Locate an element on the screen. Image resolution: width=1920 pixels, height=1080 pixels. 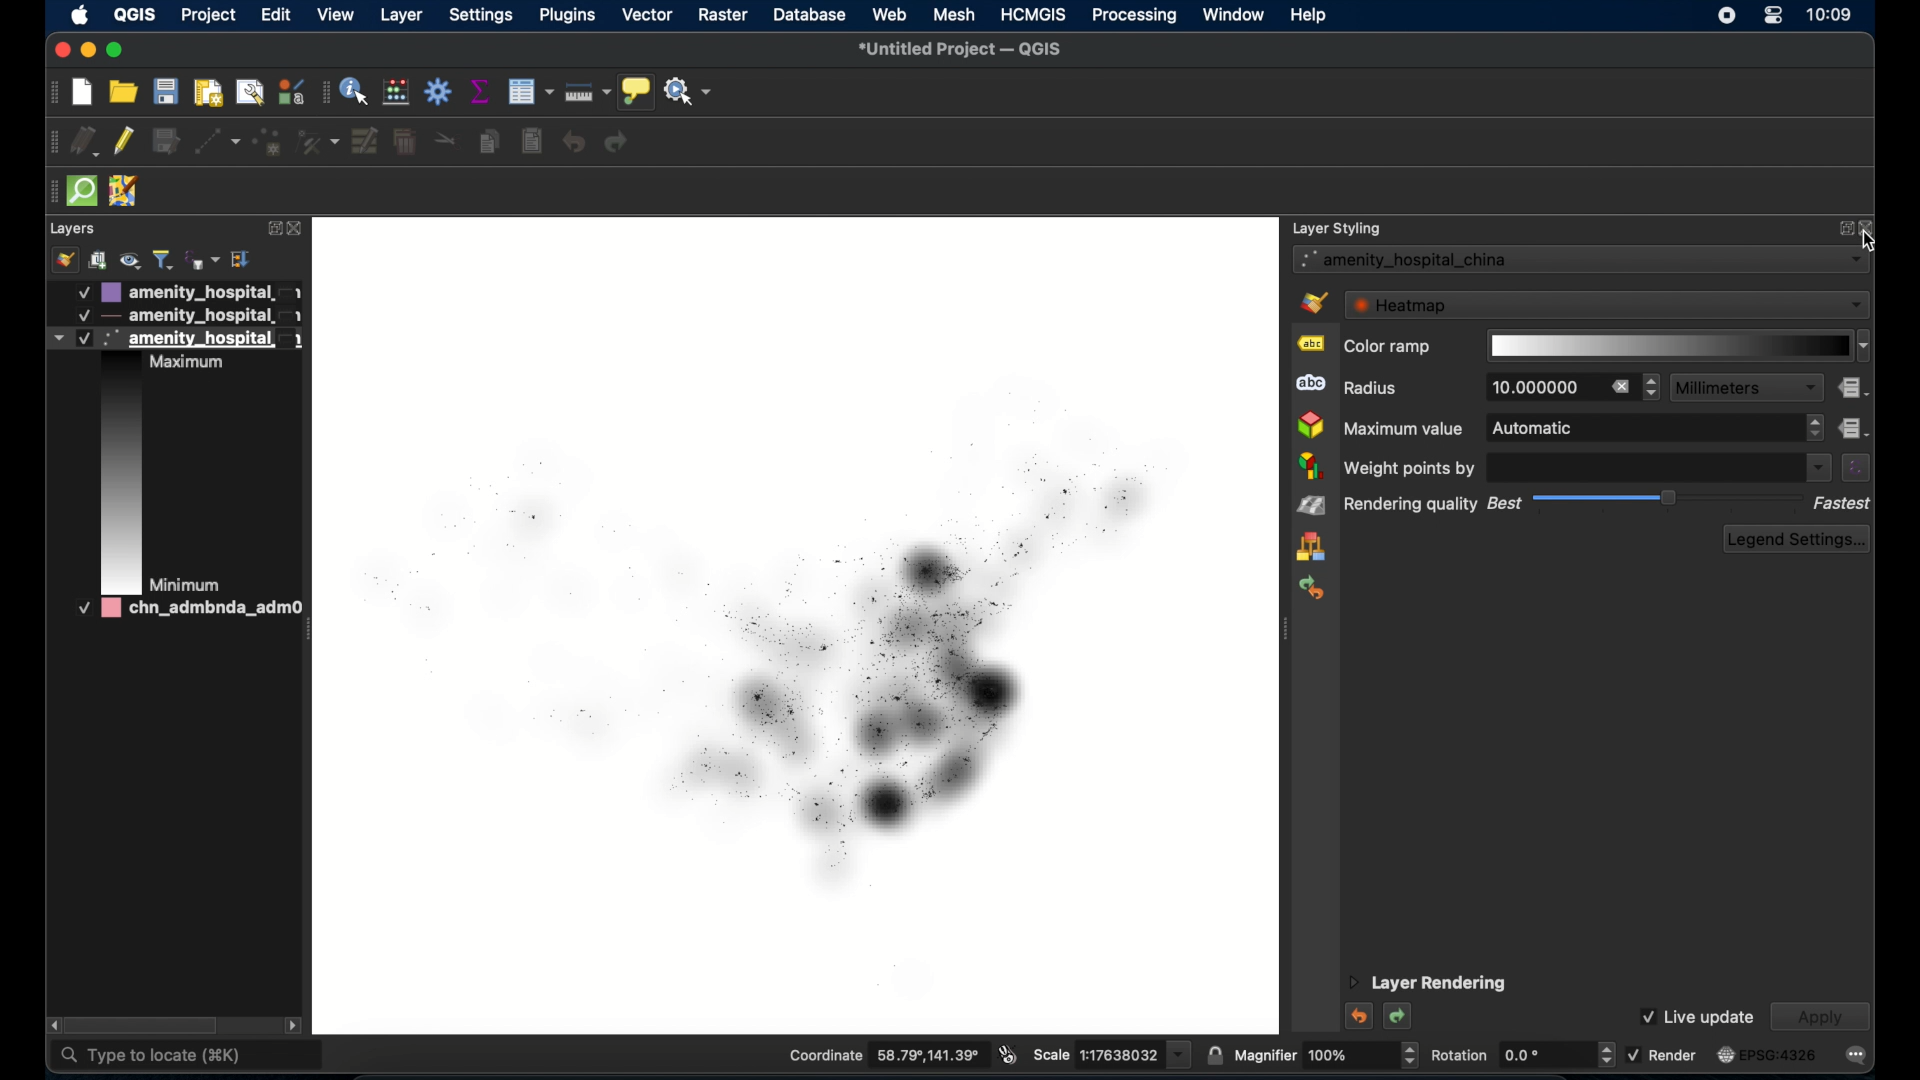
view is located at coordinates (336, 16).